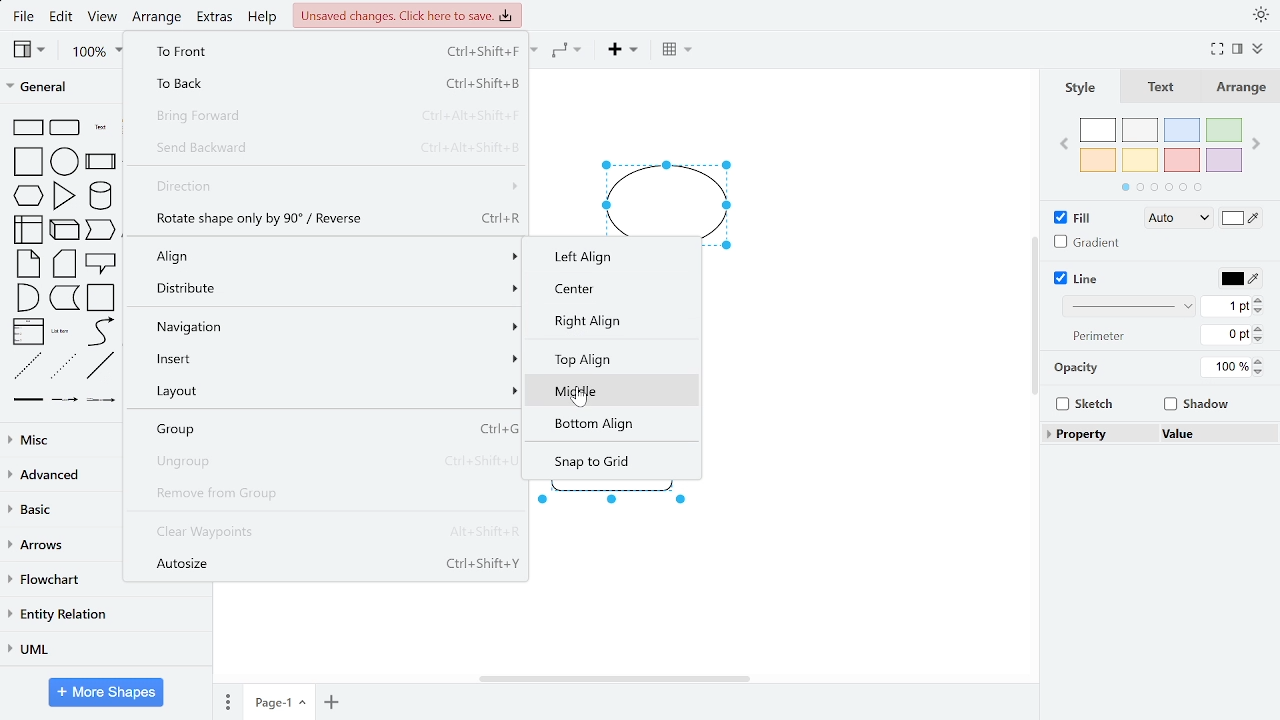  I want to click on callout, so click(101, 263).